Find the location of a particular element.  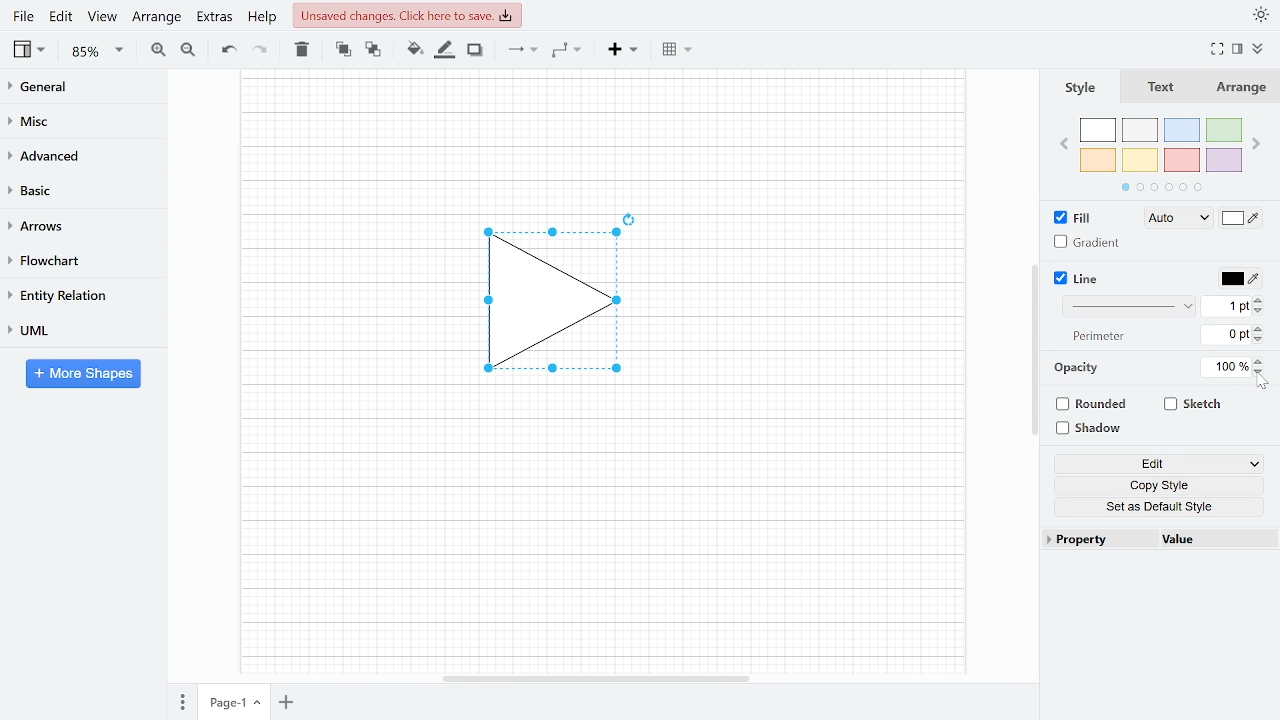

Copy style is located at coordinates (1163, 486).